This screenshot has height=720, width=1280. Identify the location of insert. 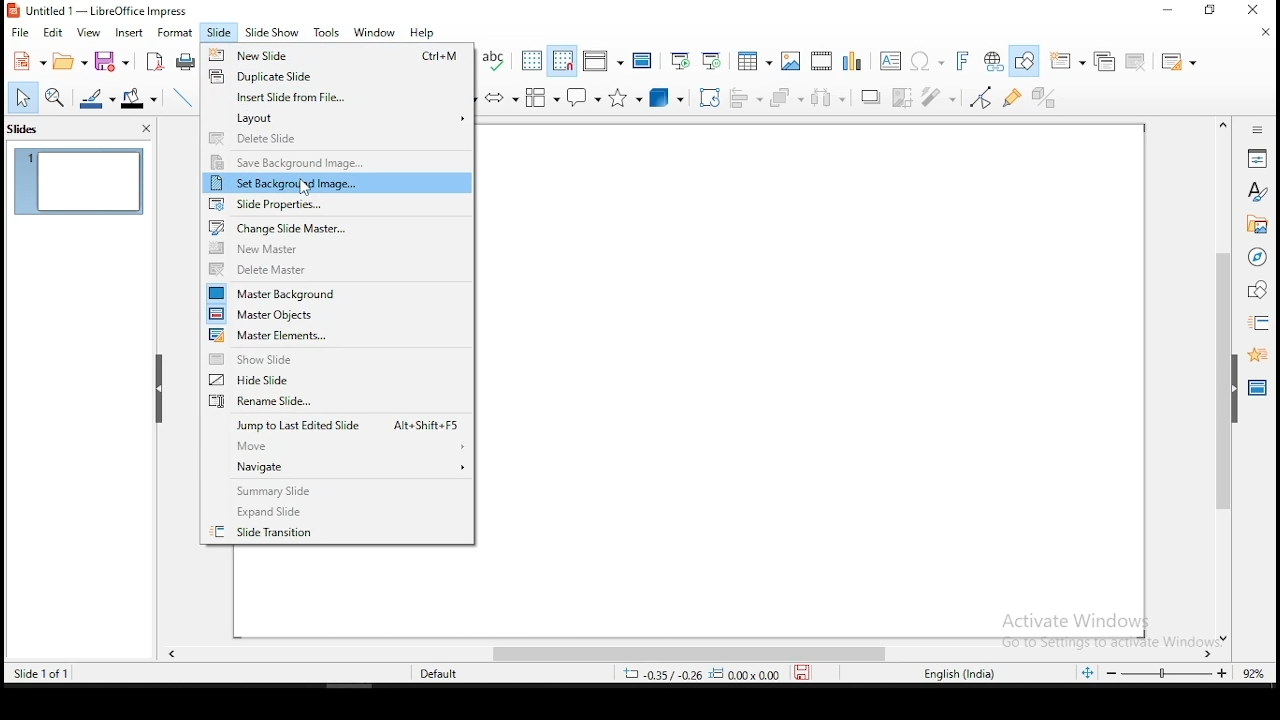
(133, 32).